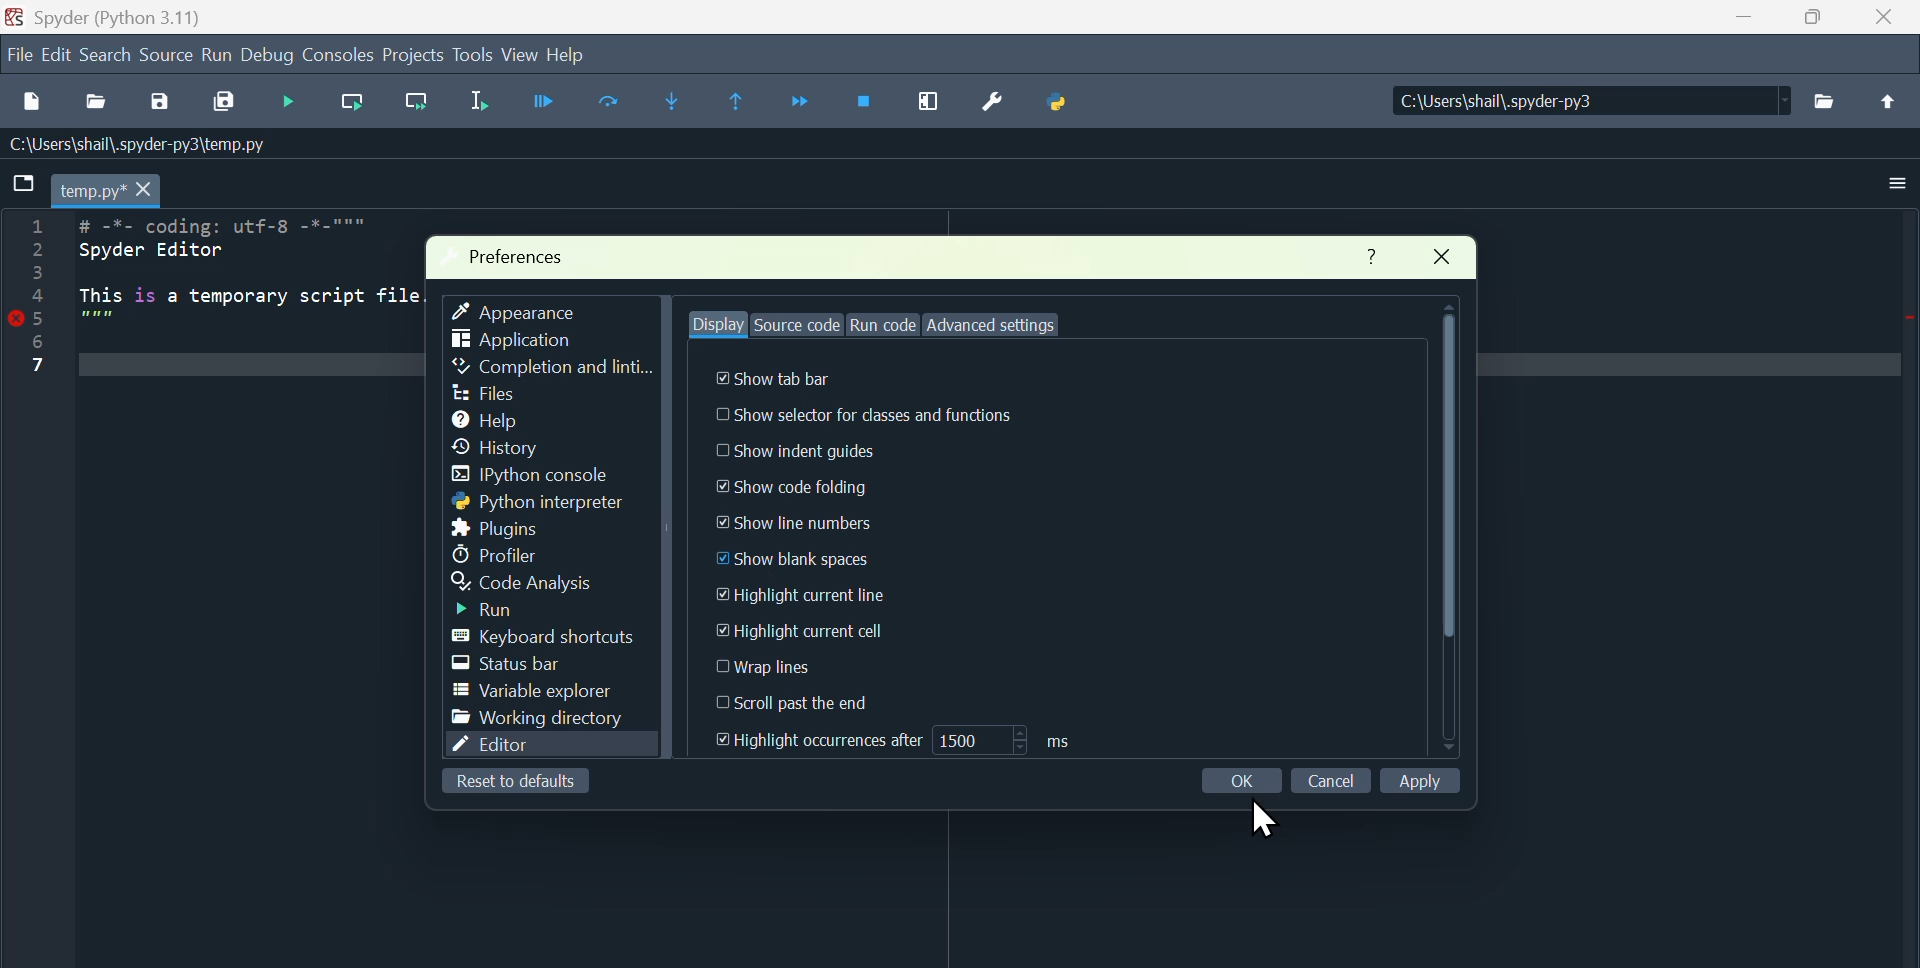 The height and width of the screenshot is (968, 1920). I want to click on Scroller, so click(1449, 534).